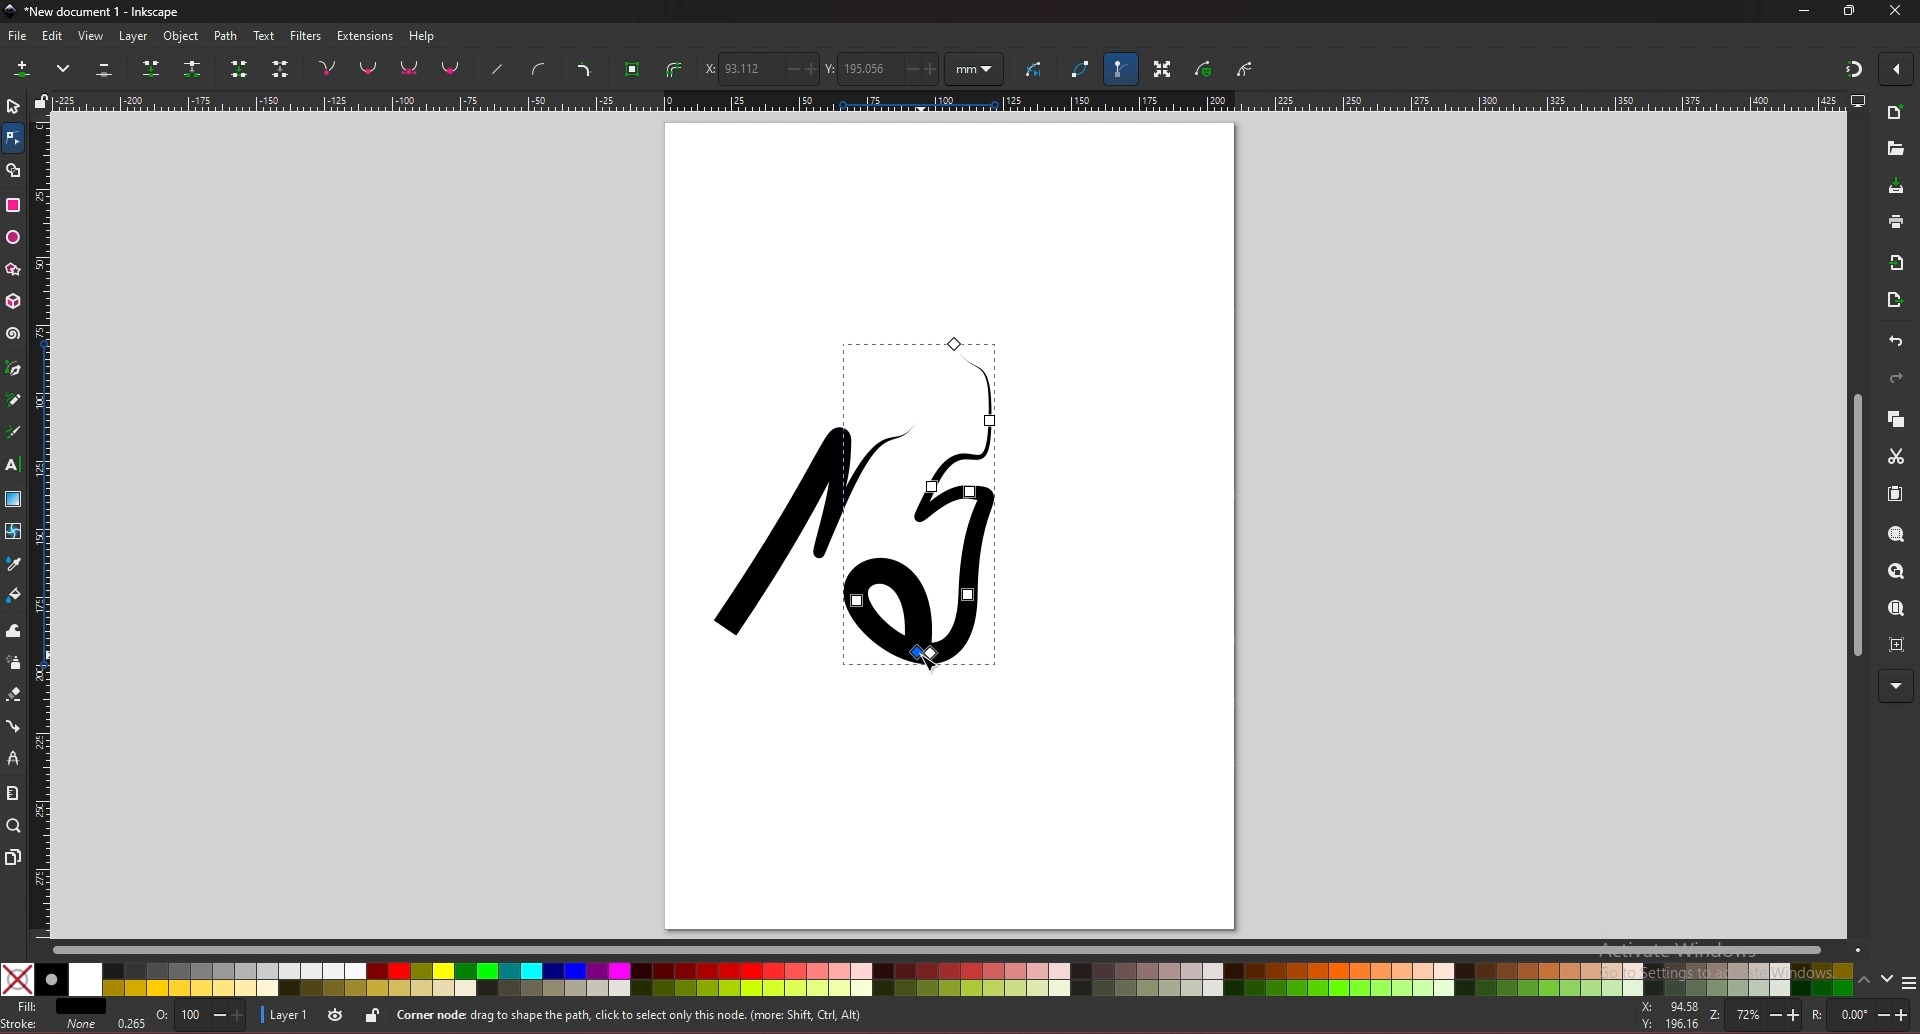  Describe the element at coordinates (1895, 686) in the screenshot. I see `more` at that location.